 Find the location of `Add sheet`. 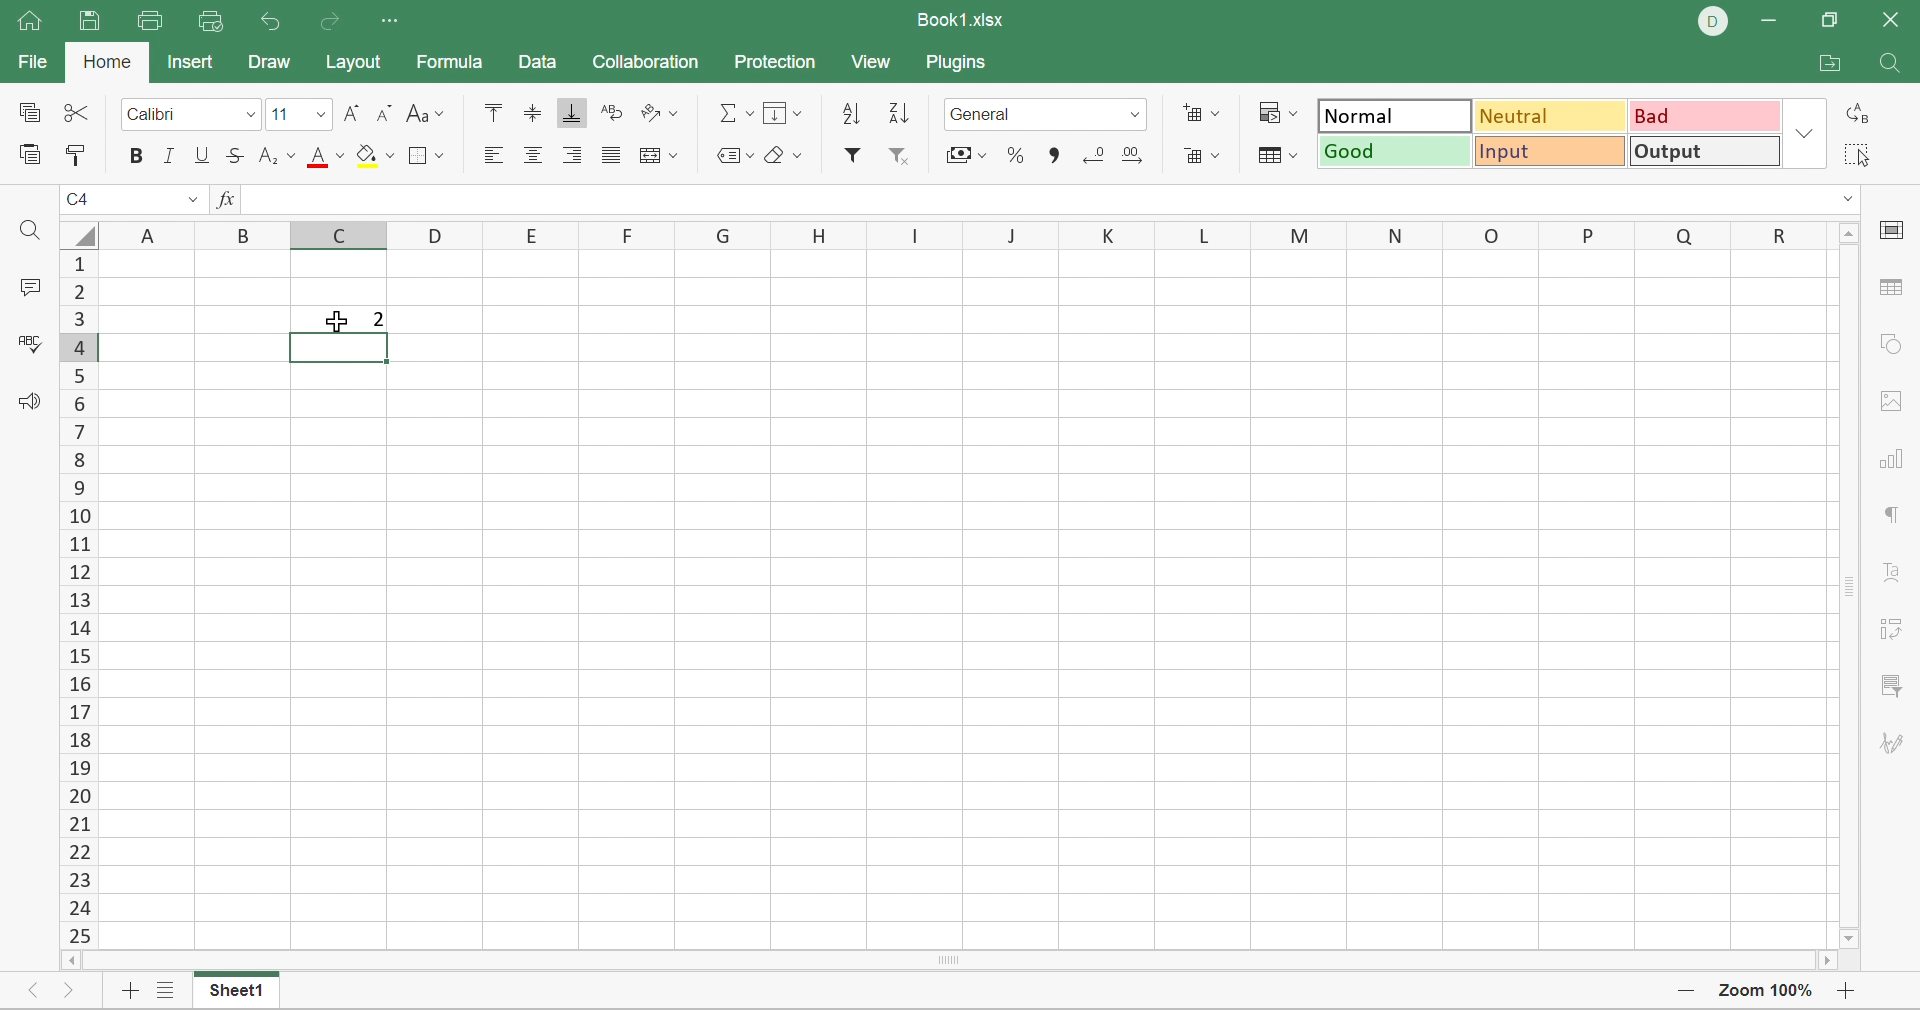

Add sheet is located at coordinates (128, 992).